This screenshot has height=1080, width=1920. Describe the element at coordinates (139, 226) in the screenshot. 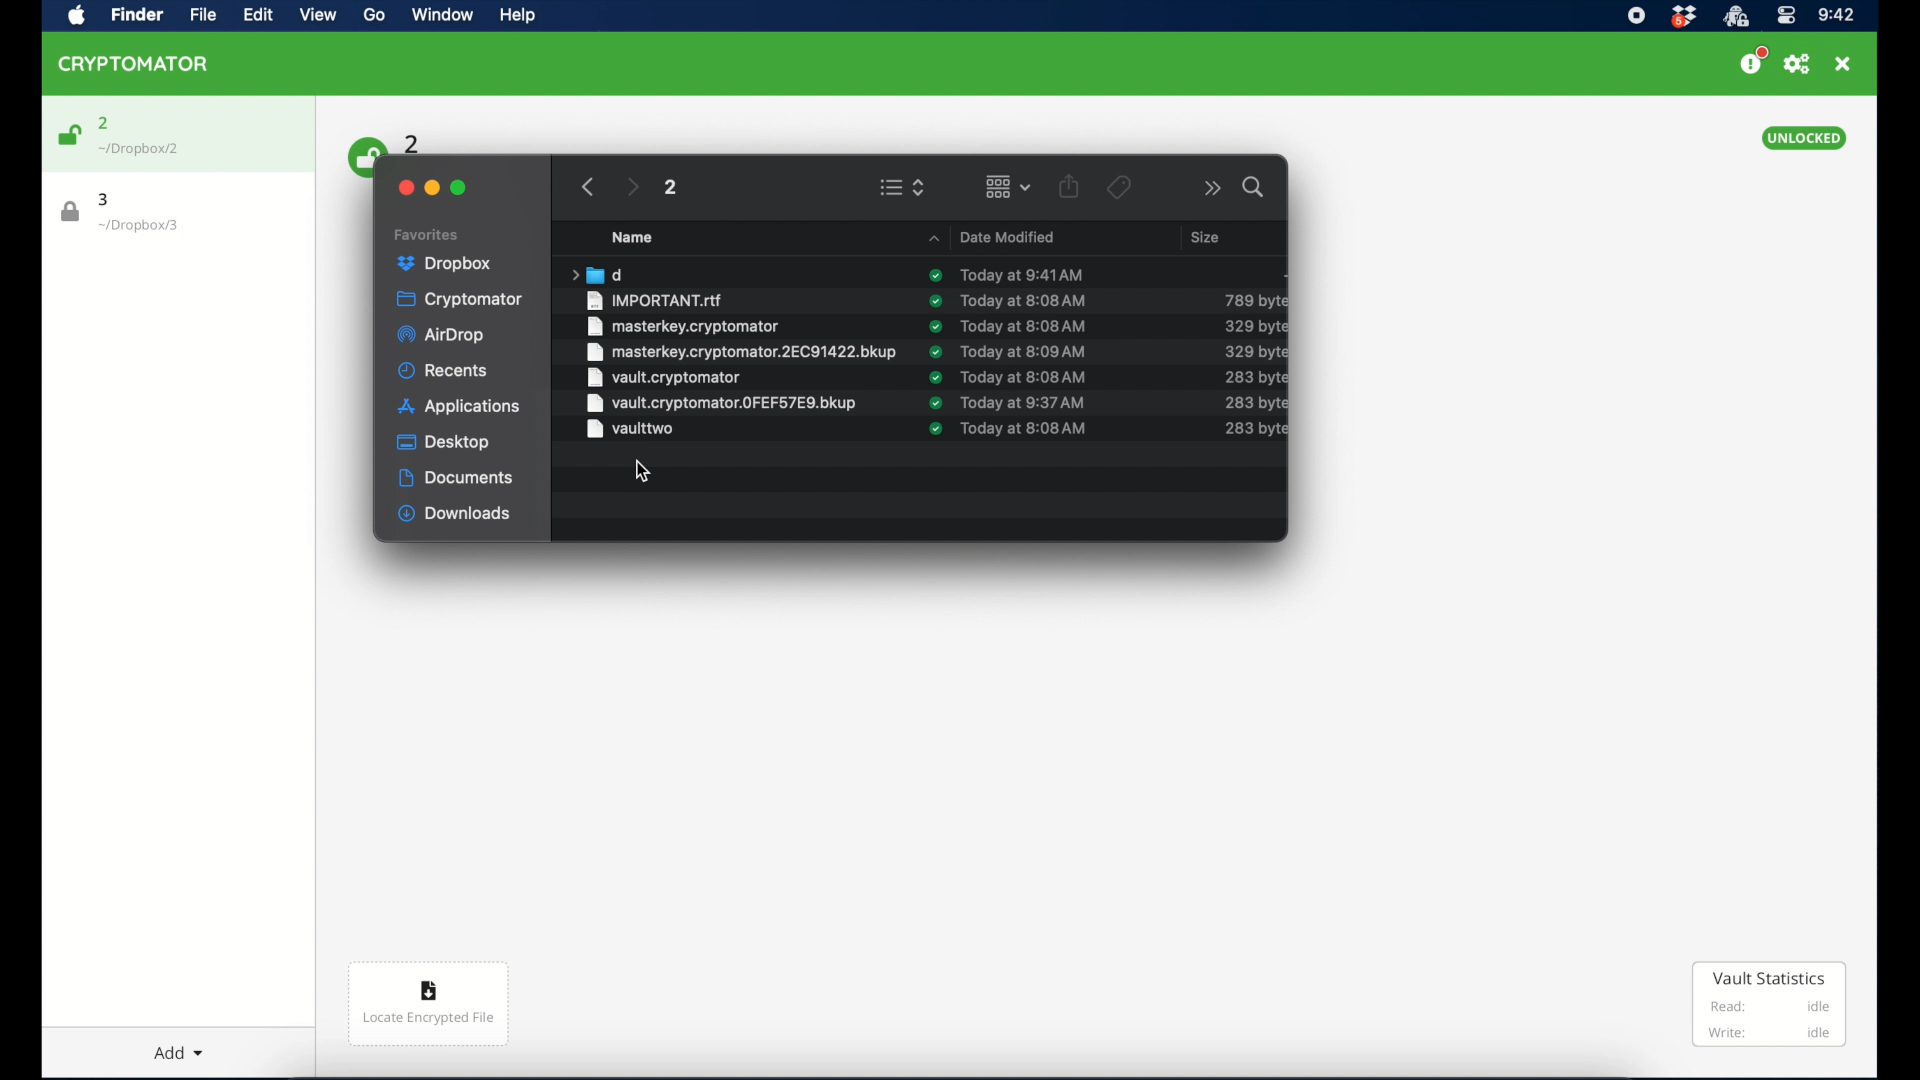

I see `location` at that location.